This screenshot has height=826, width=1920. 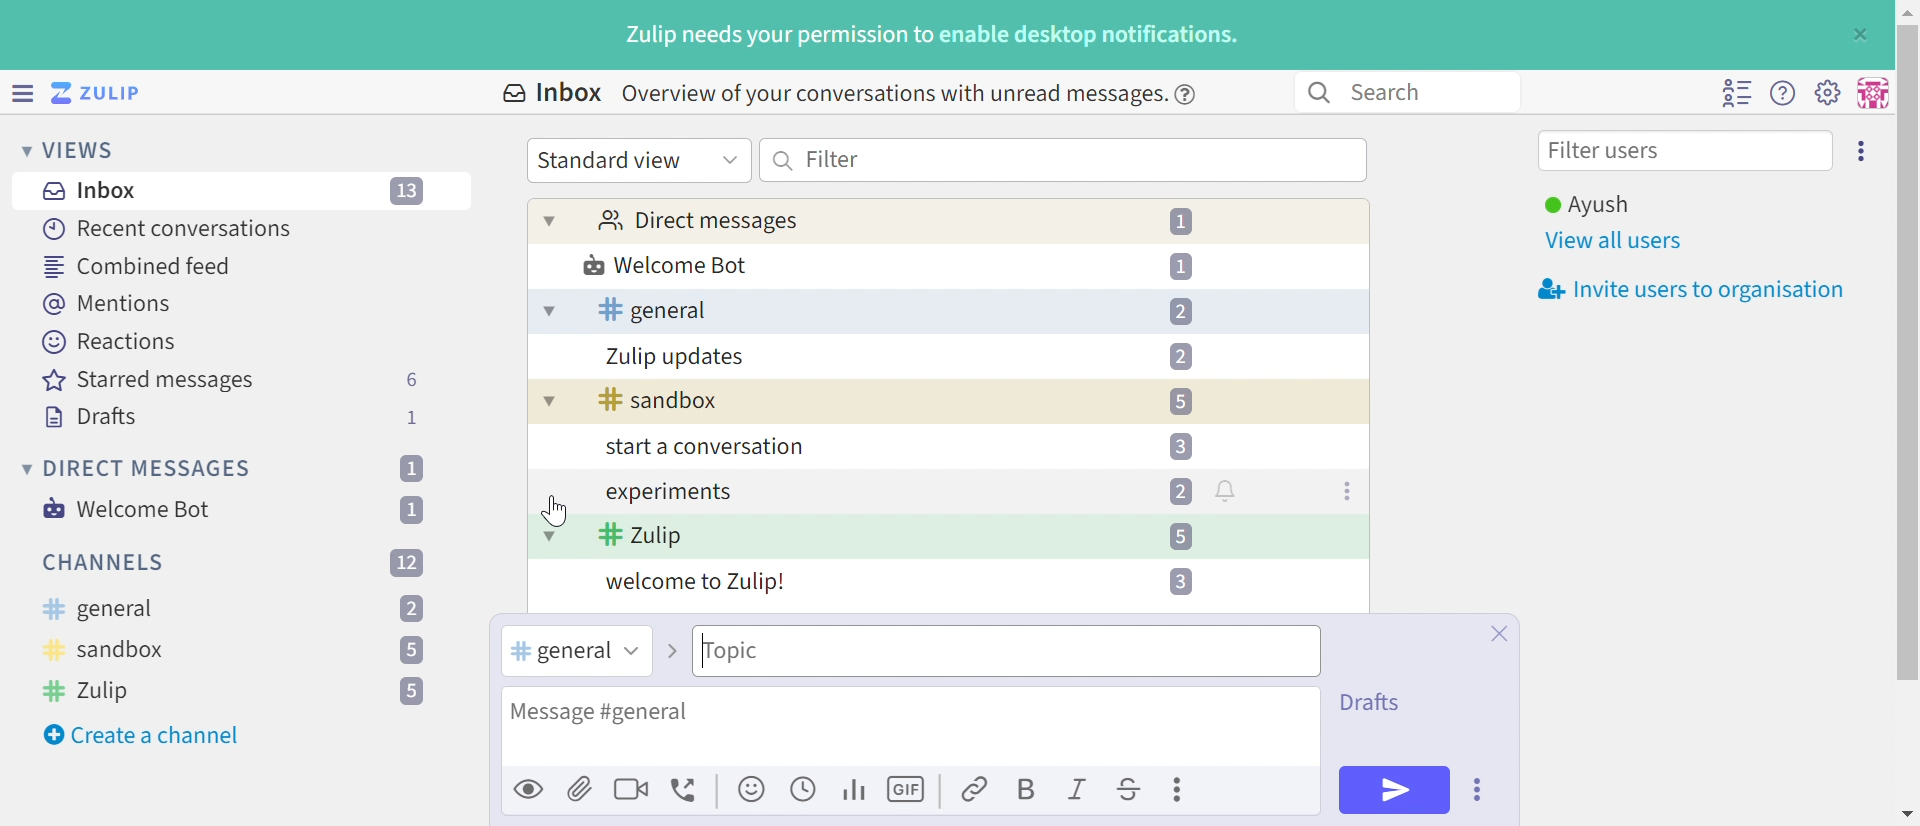 I want to click on experiments, so click(x=667, y=493).